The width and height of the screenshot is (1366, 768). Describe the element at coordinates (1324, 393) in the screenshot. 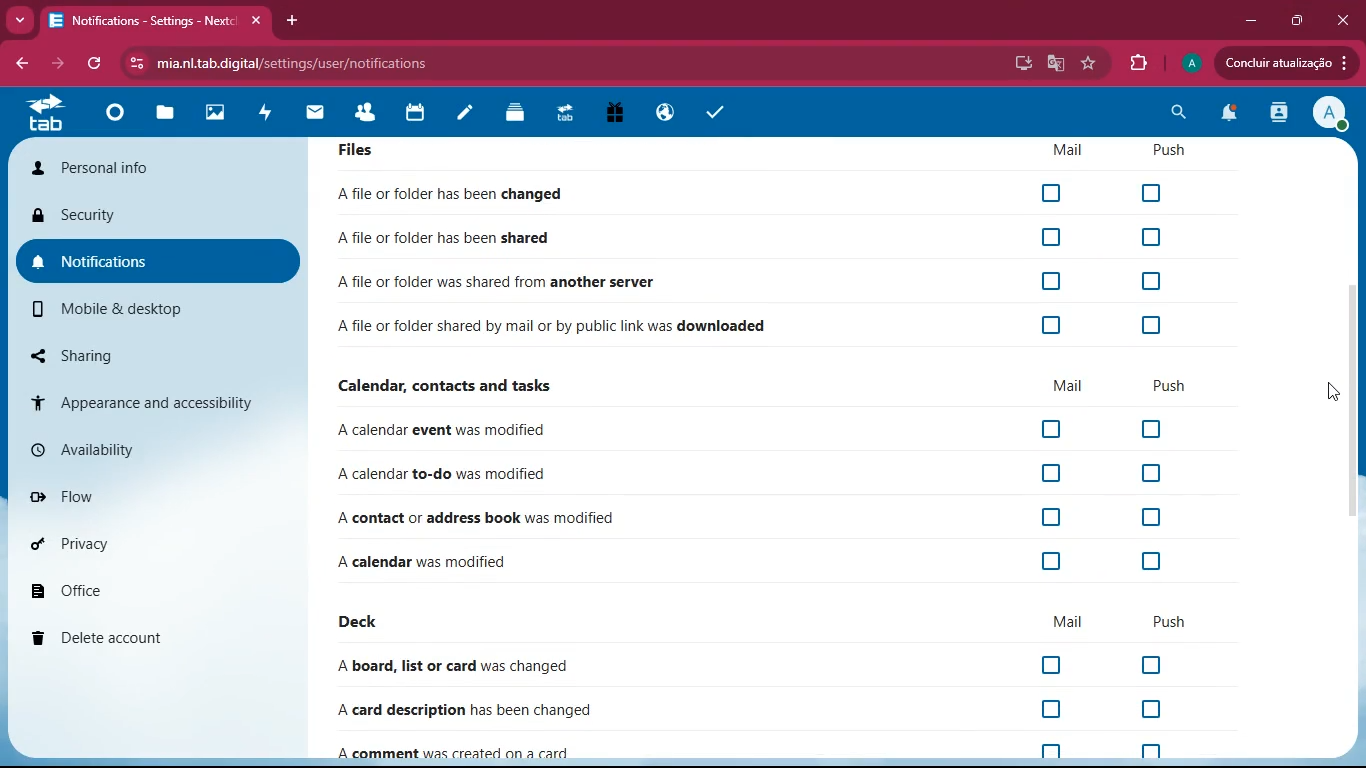

I see `cursor` at that location.